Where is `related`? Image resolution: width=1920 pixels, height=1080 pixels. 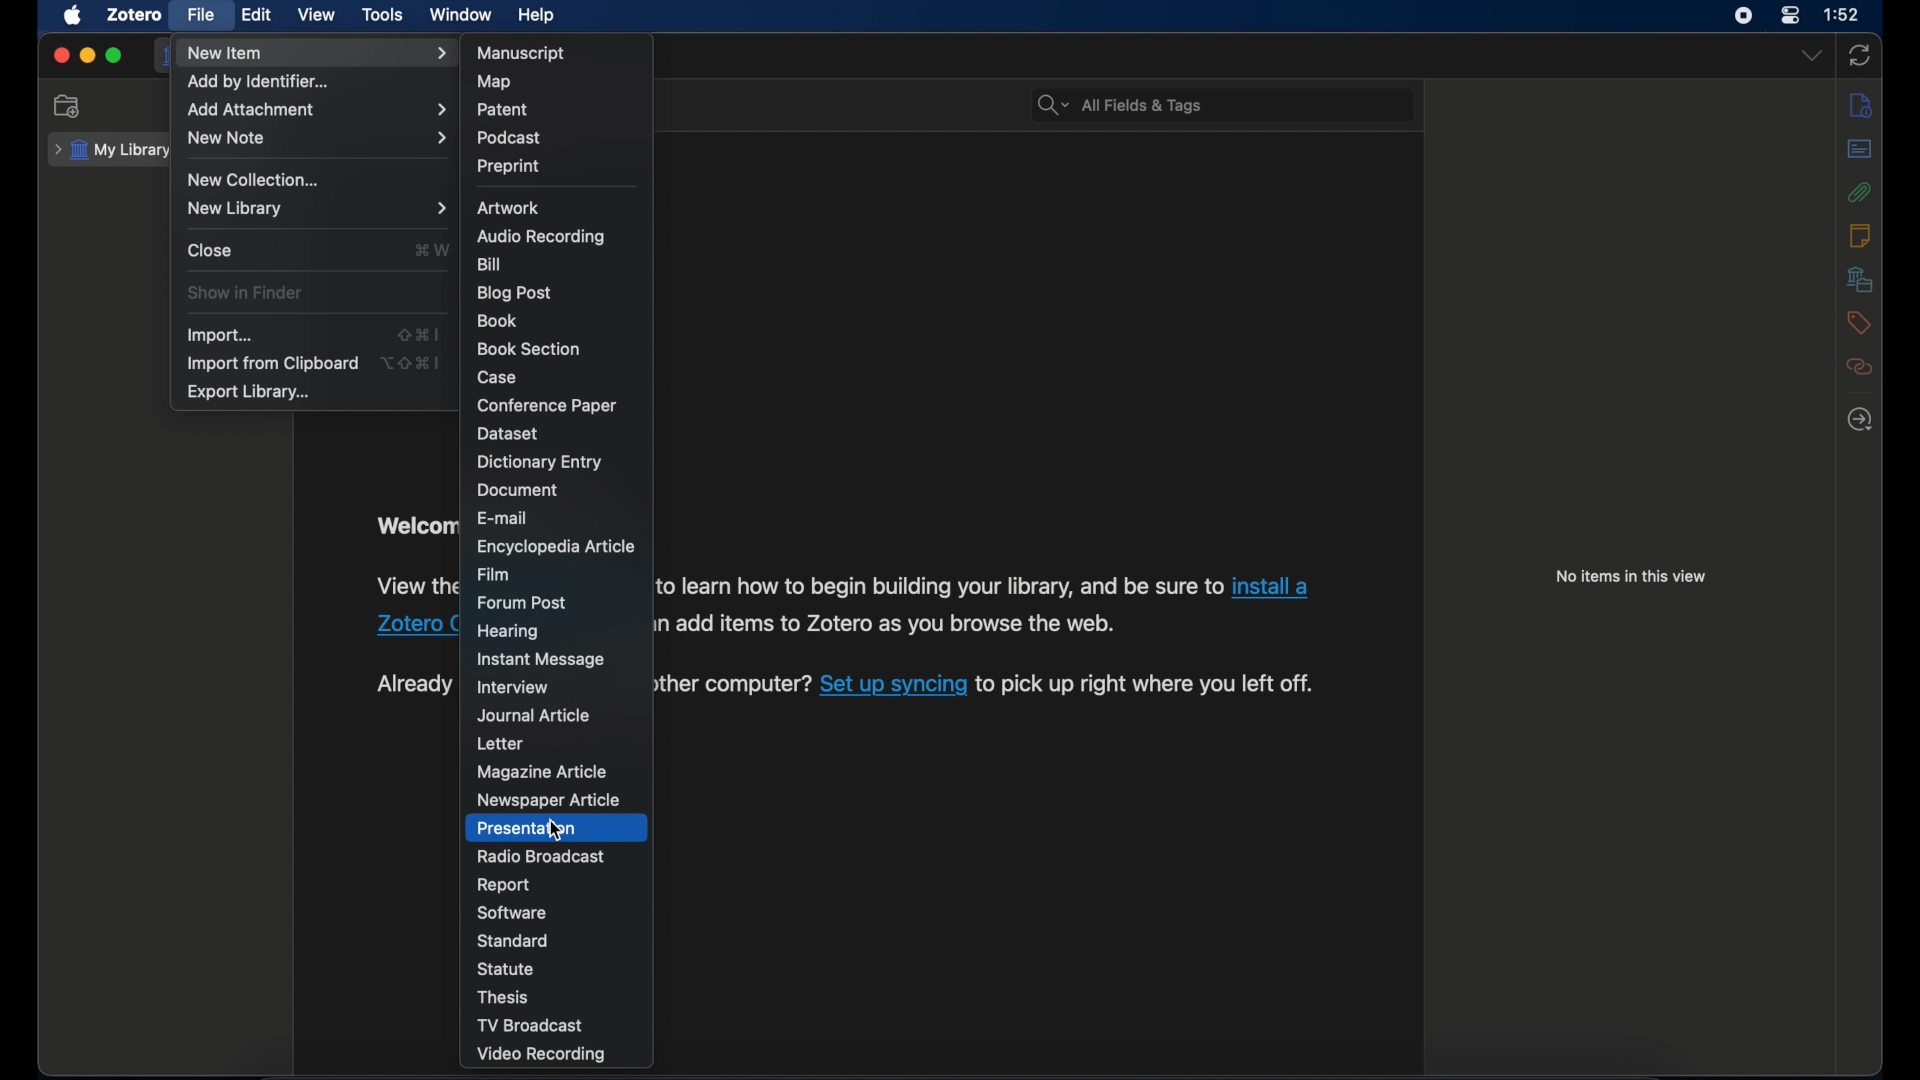
related is located at coordinates (1860, 366).